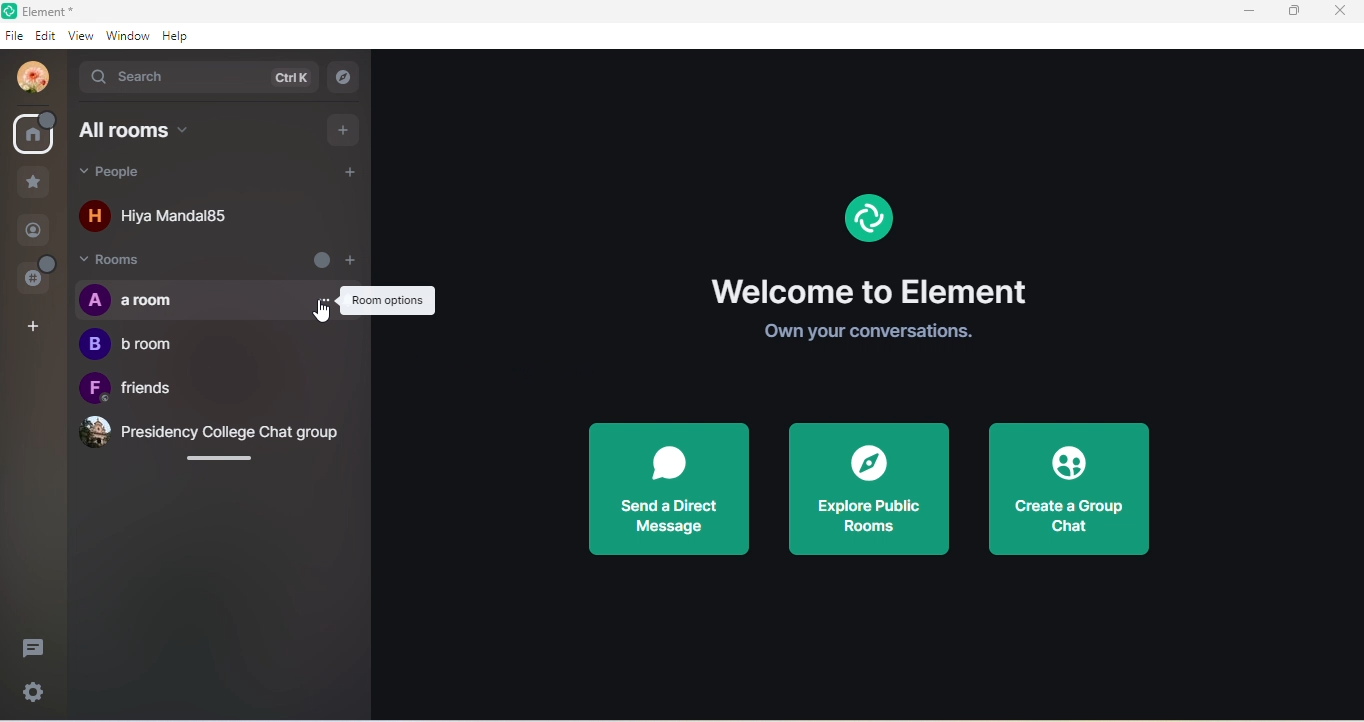 This screenshot has height=722, width=1364. What do you see at coordinates (671, 486) in the screenshot?
I see `send a direct message` at bounding box center [671, 486].